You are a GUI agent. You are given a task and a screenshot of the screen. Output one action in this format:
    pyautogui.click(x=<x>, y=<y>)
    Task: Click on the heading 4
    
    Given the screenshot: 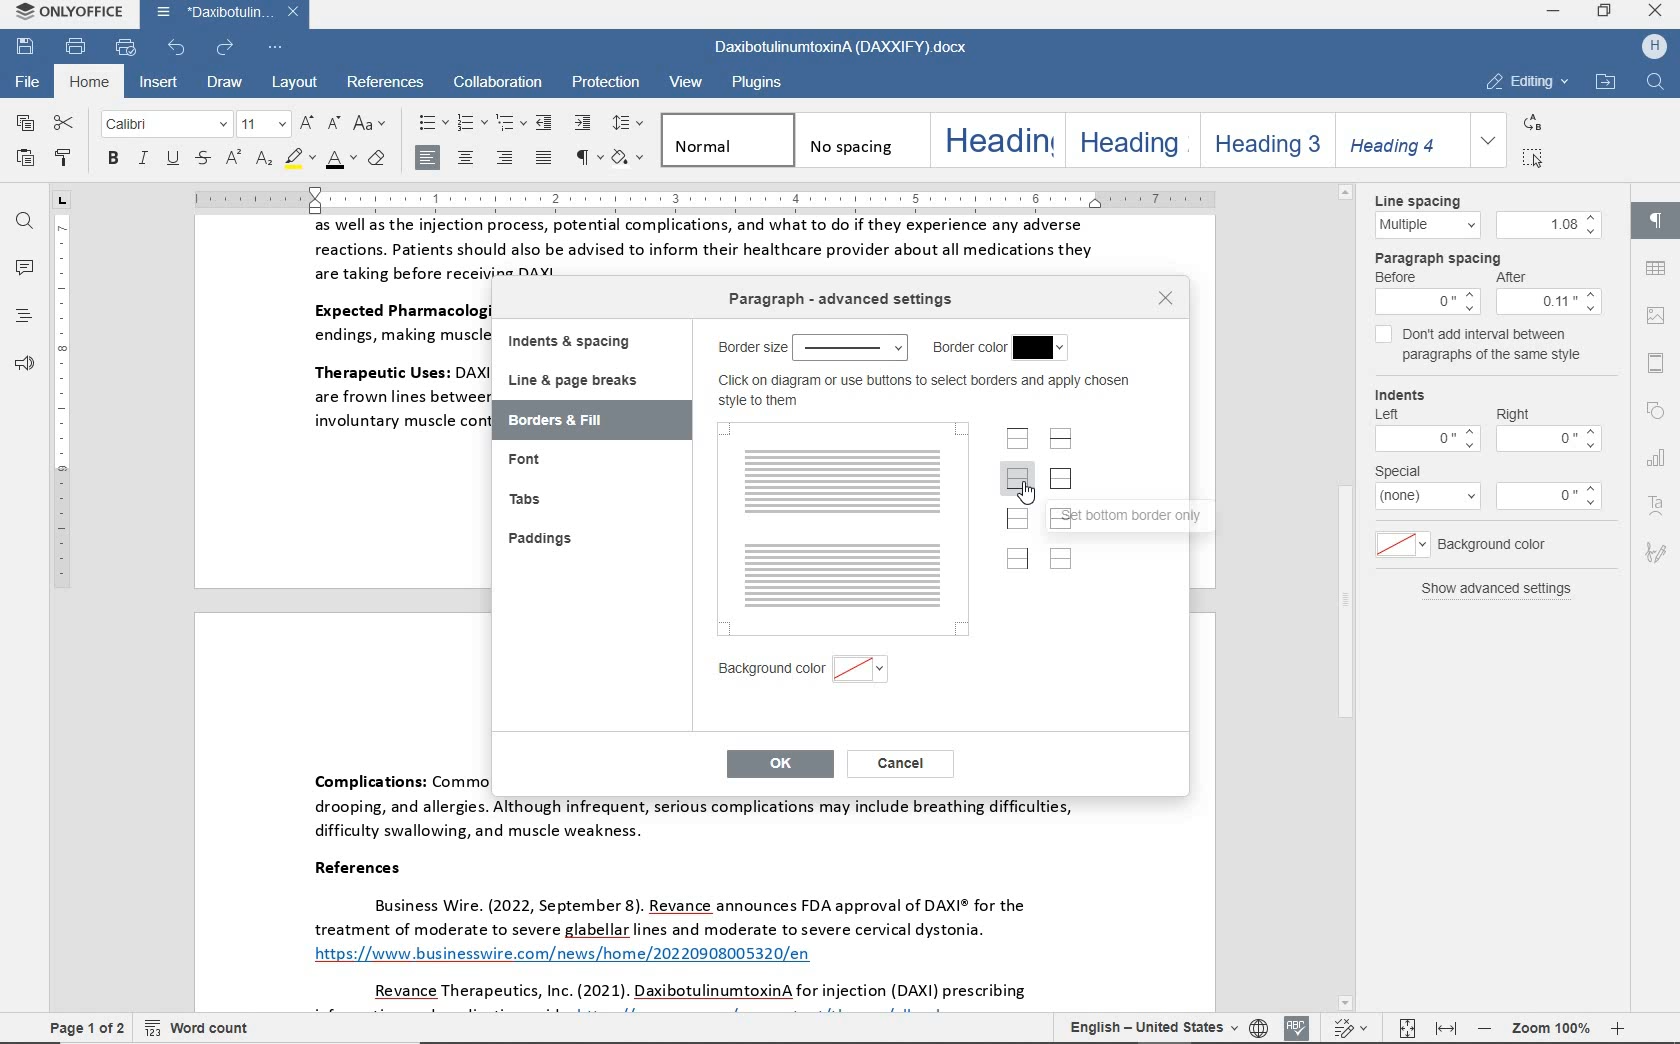 What is the action you would take?
    pyautogui.click(x=1396, y=139)
    